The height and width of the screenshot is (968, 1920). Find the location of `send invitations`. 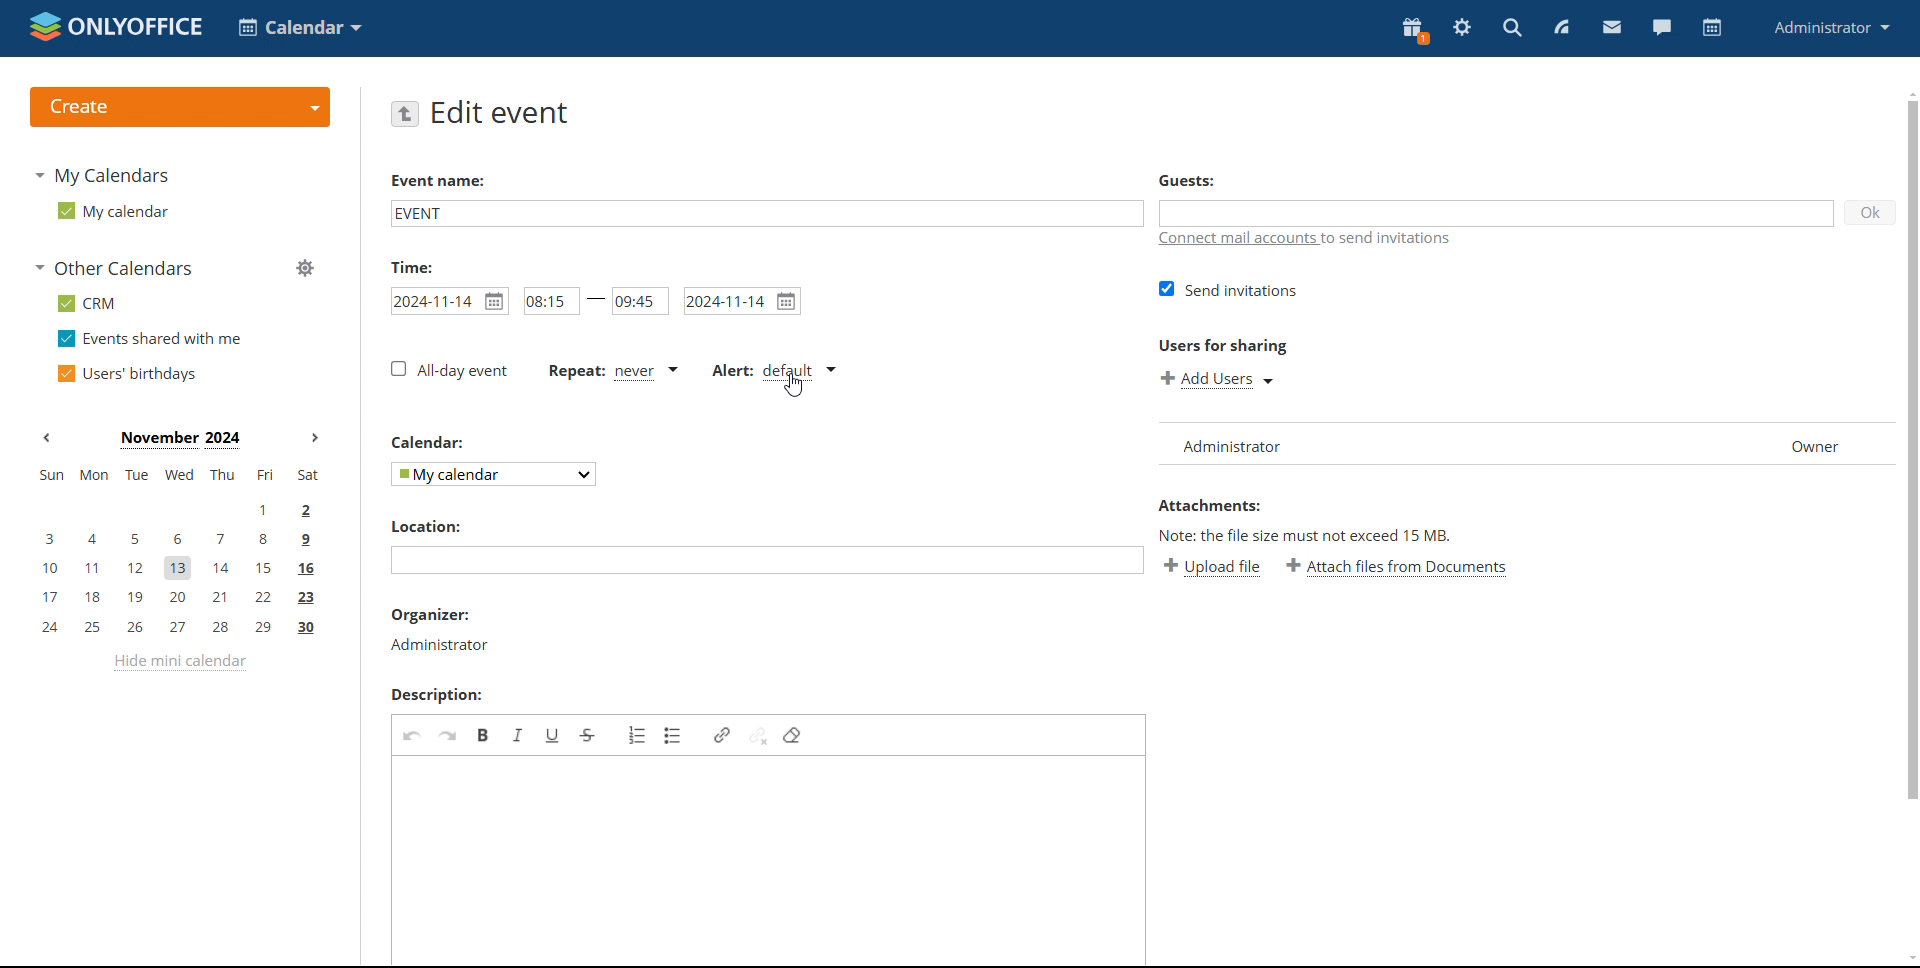

send invitations is located at coordinates (1228, 288).